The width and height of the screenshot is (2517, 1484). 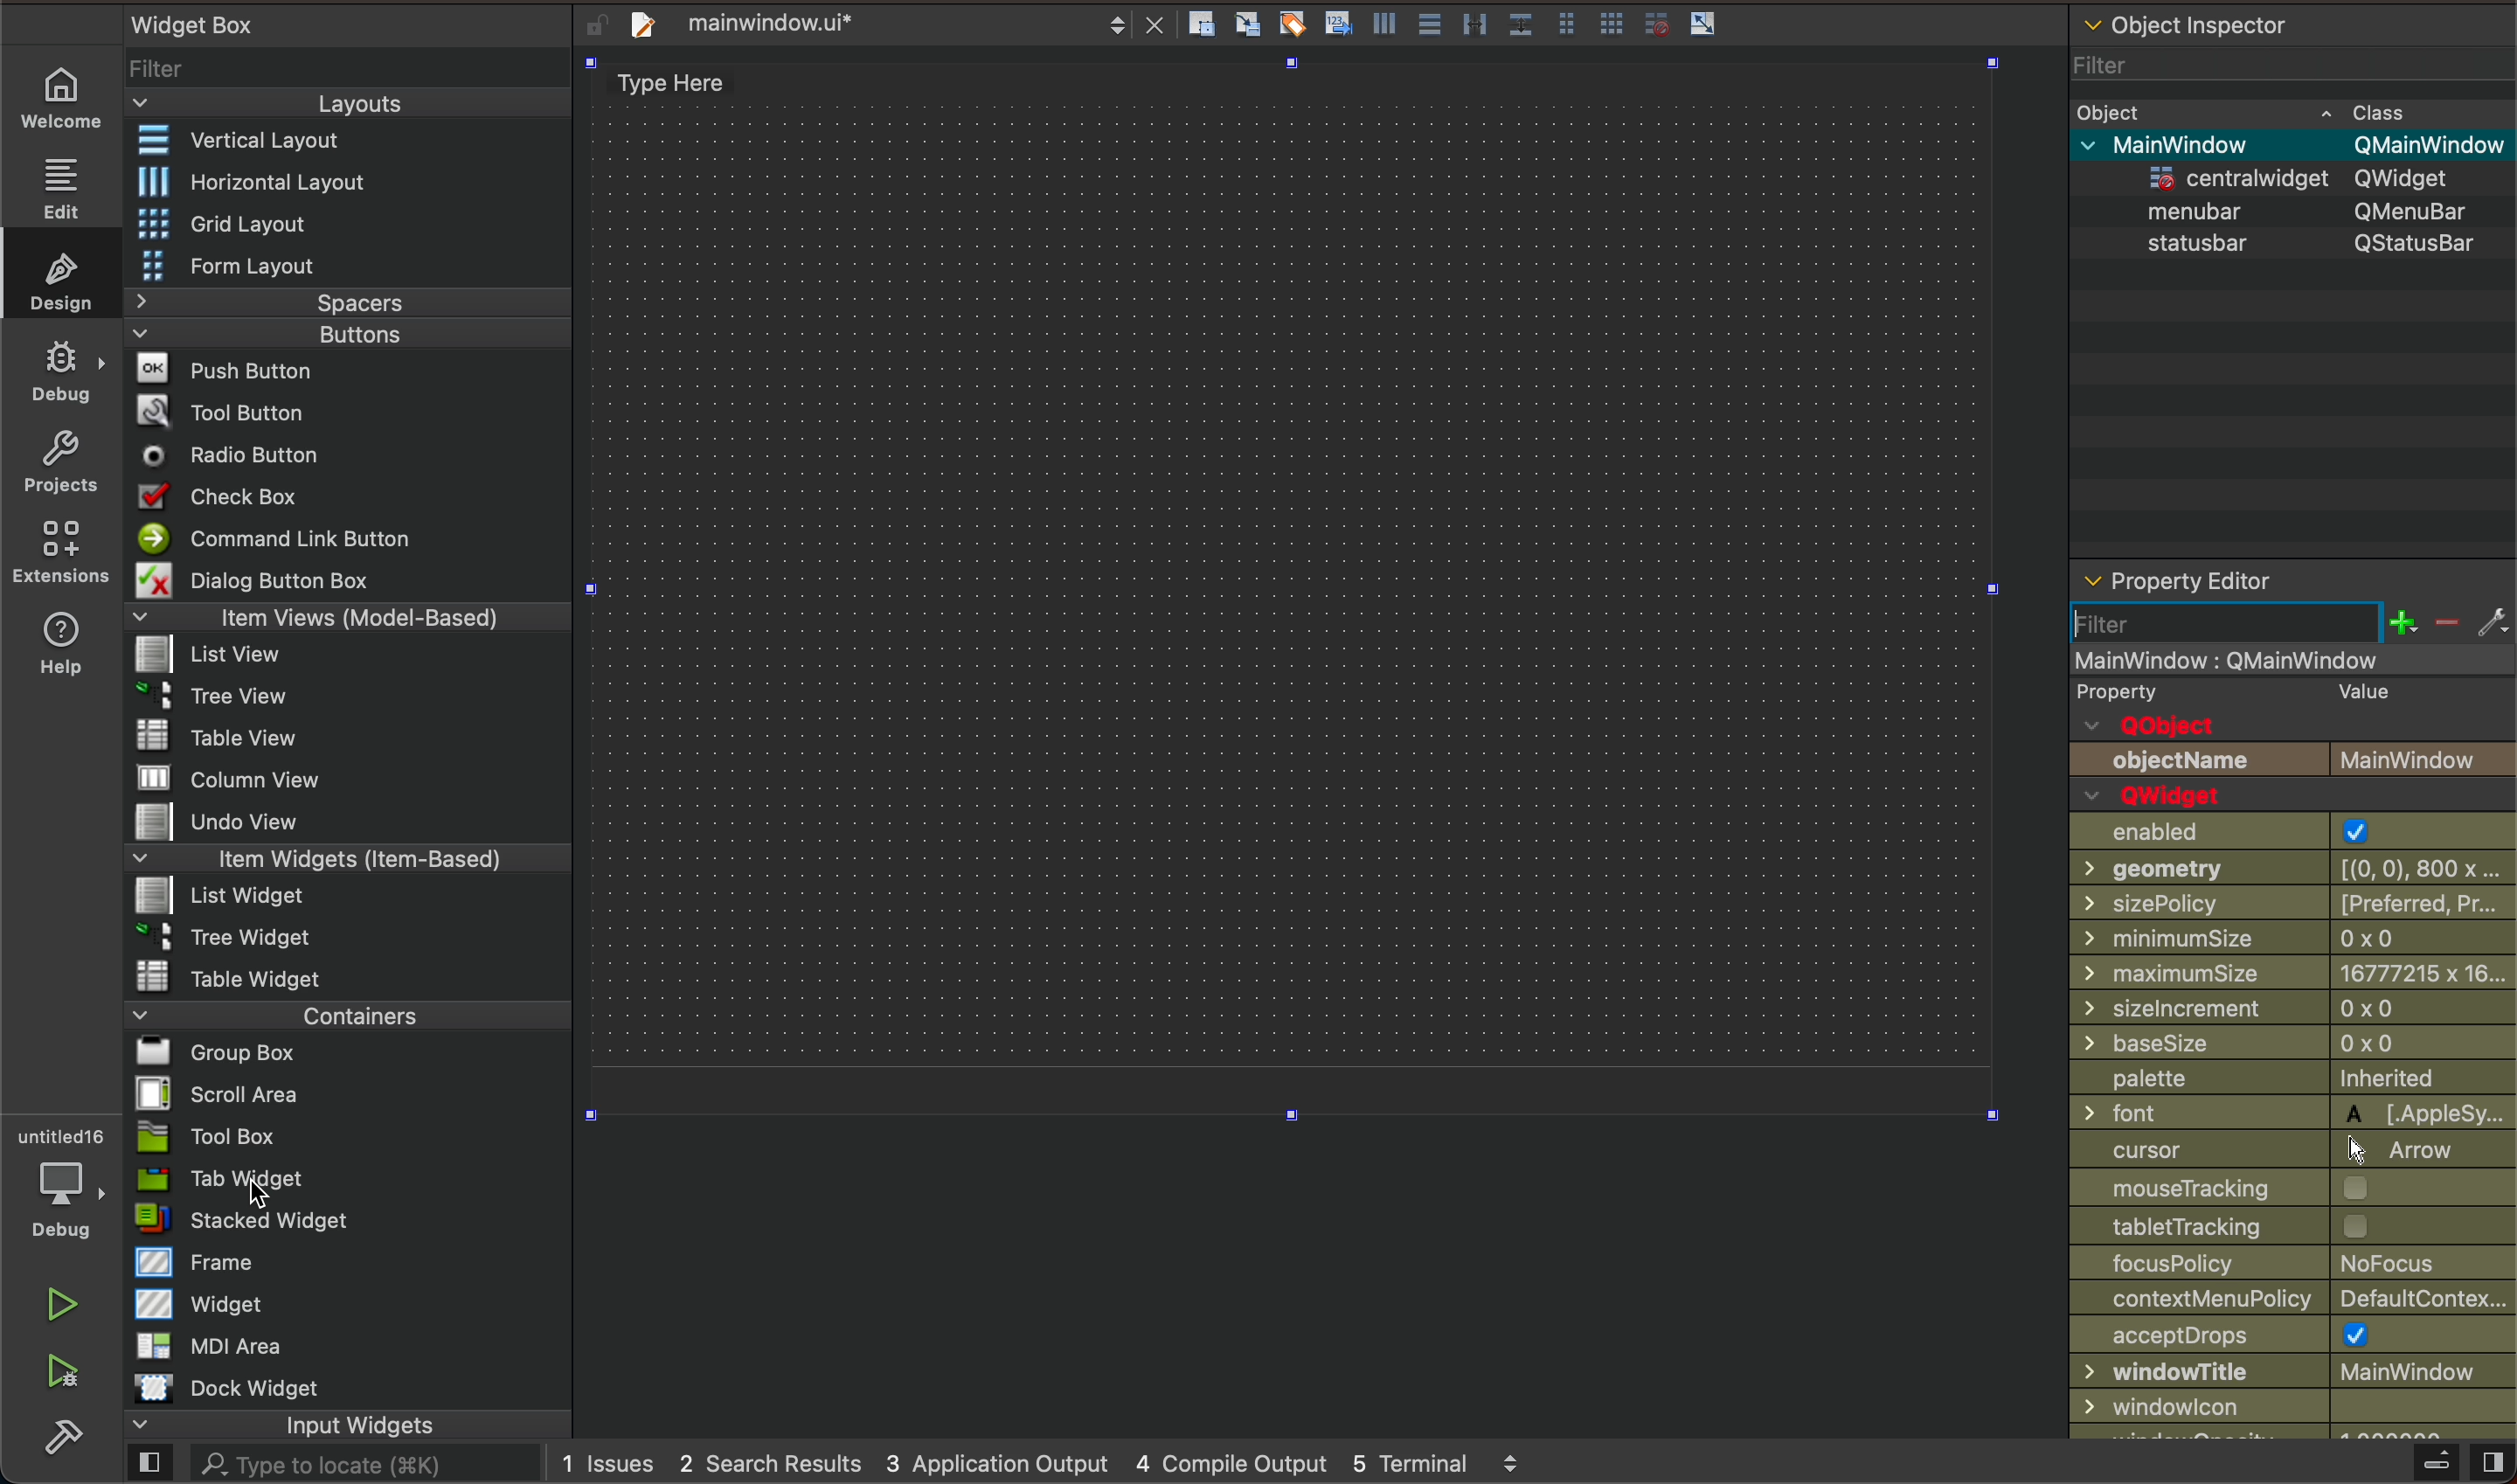 I want to click on List widget, so click(x=210, y=895).